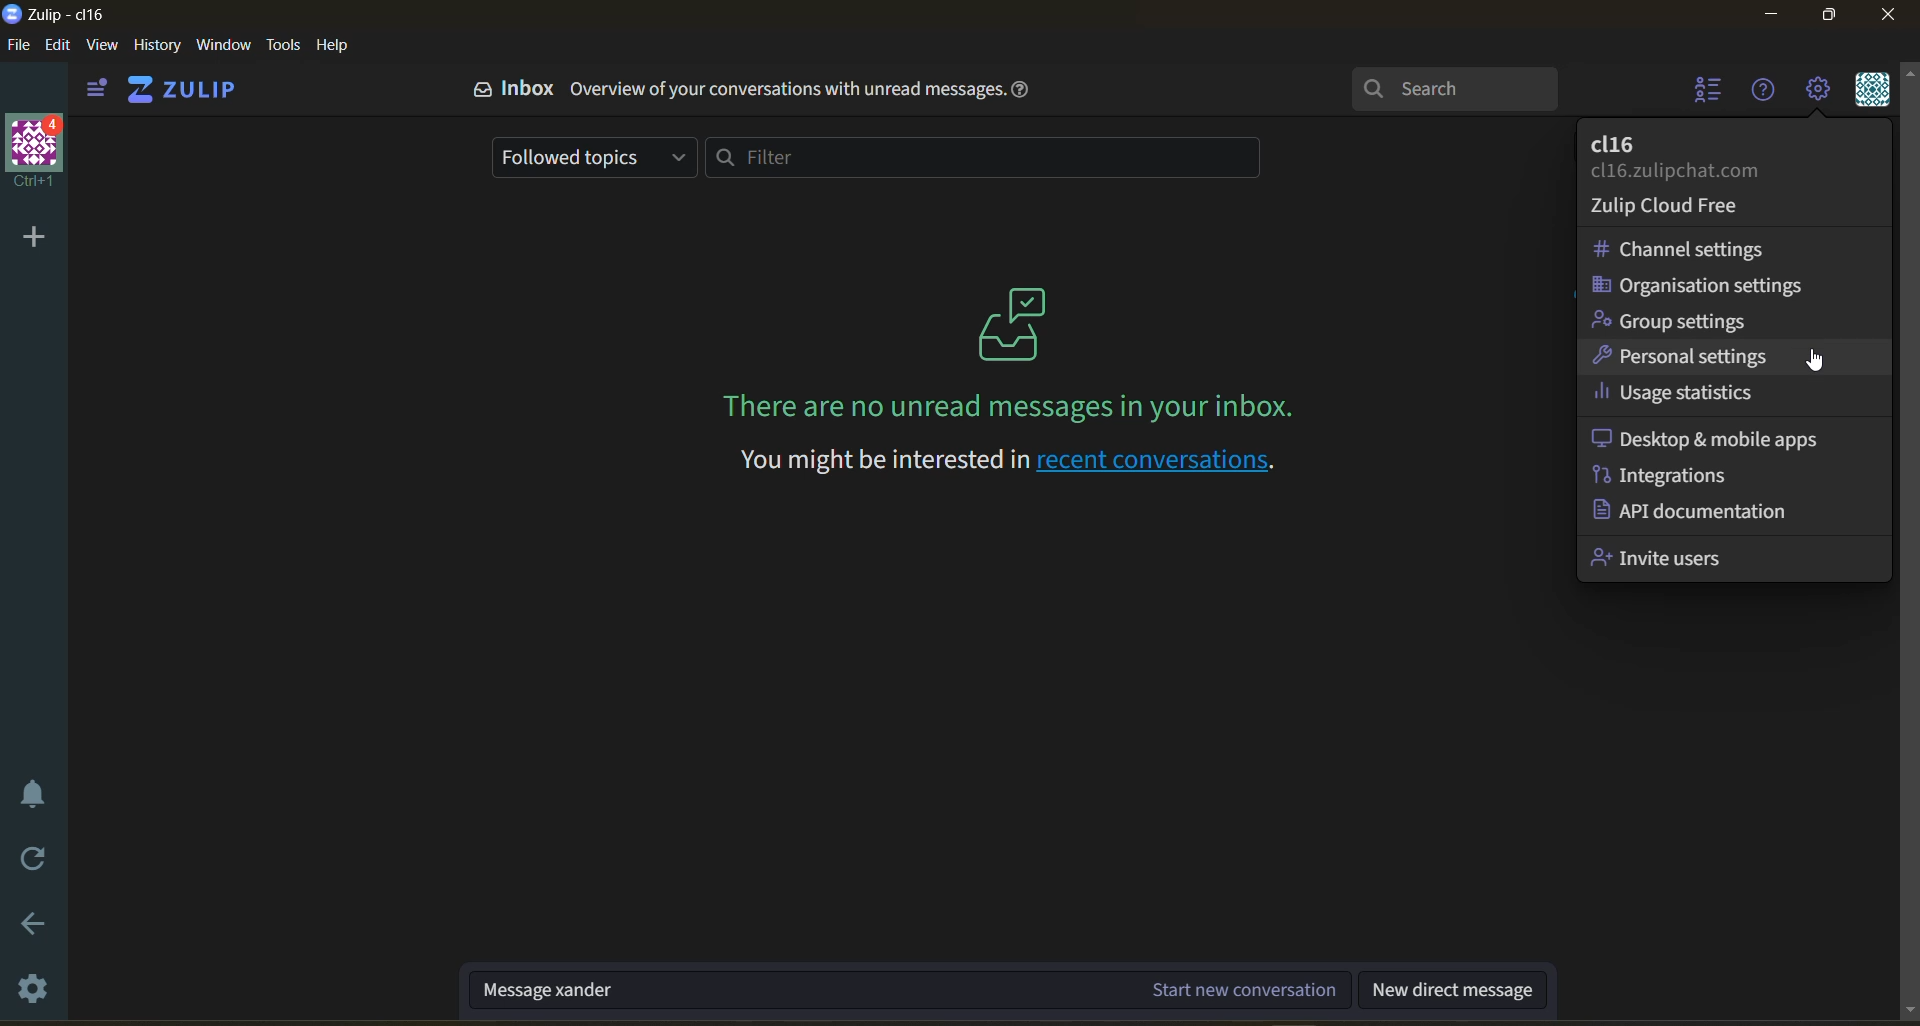  I want to click on new direct message, so click(1455, 990).